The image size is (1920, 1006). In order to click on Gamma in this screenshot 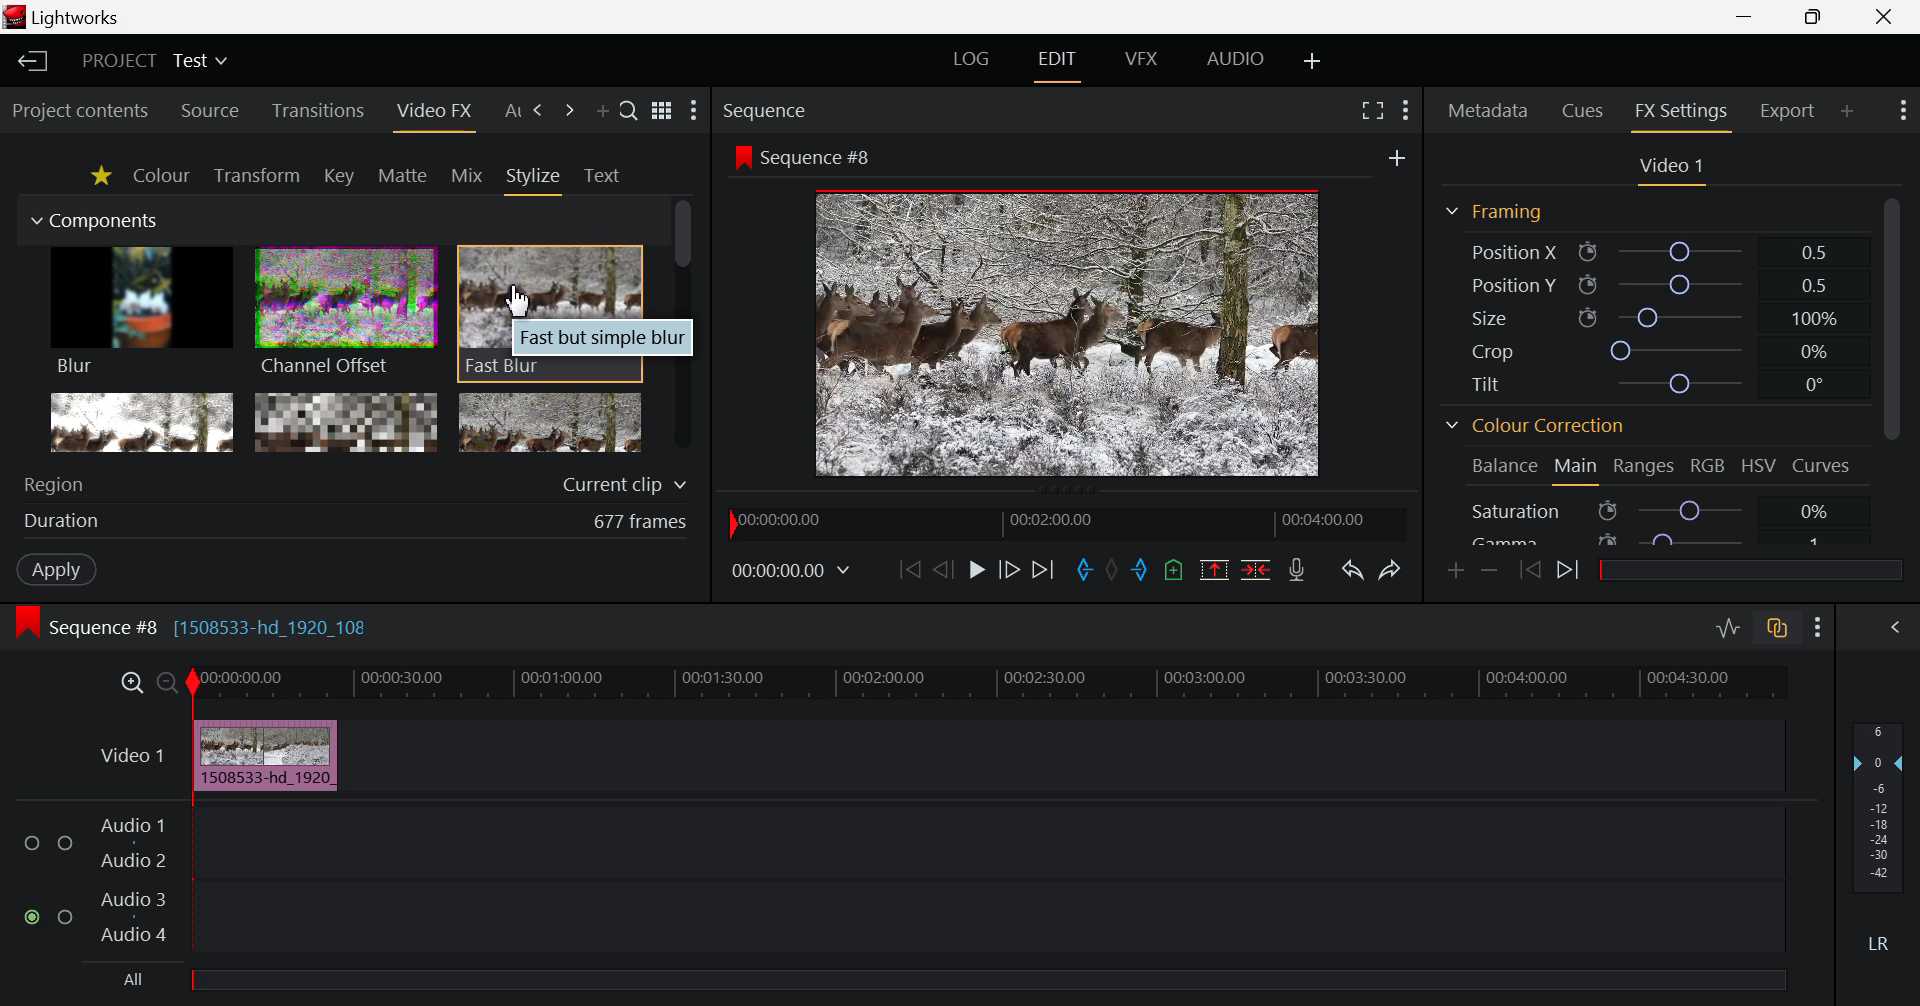, I will do `click(1654, 540)`.